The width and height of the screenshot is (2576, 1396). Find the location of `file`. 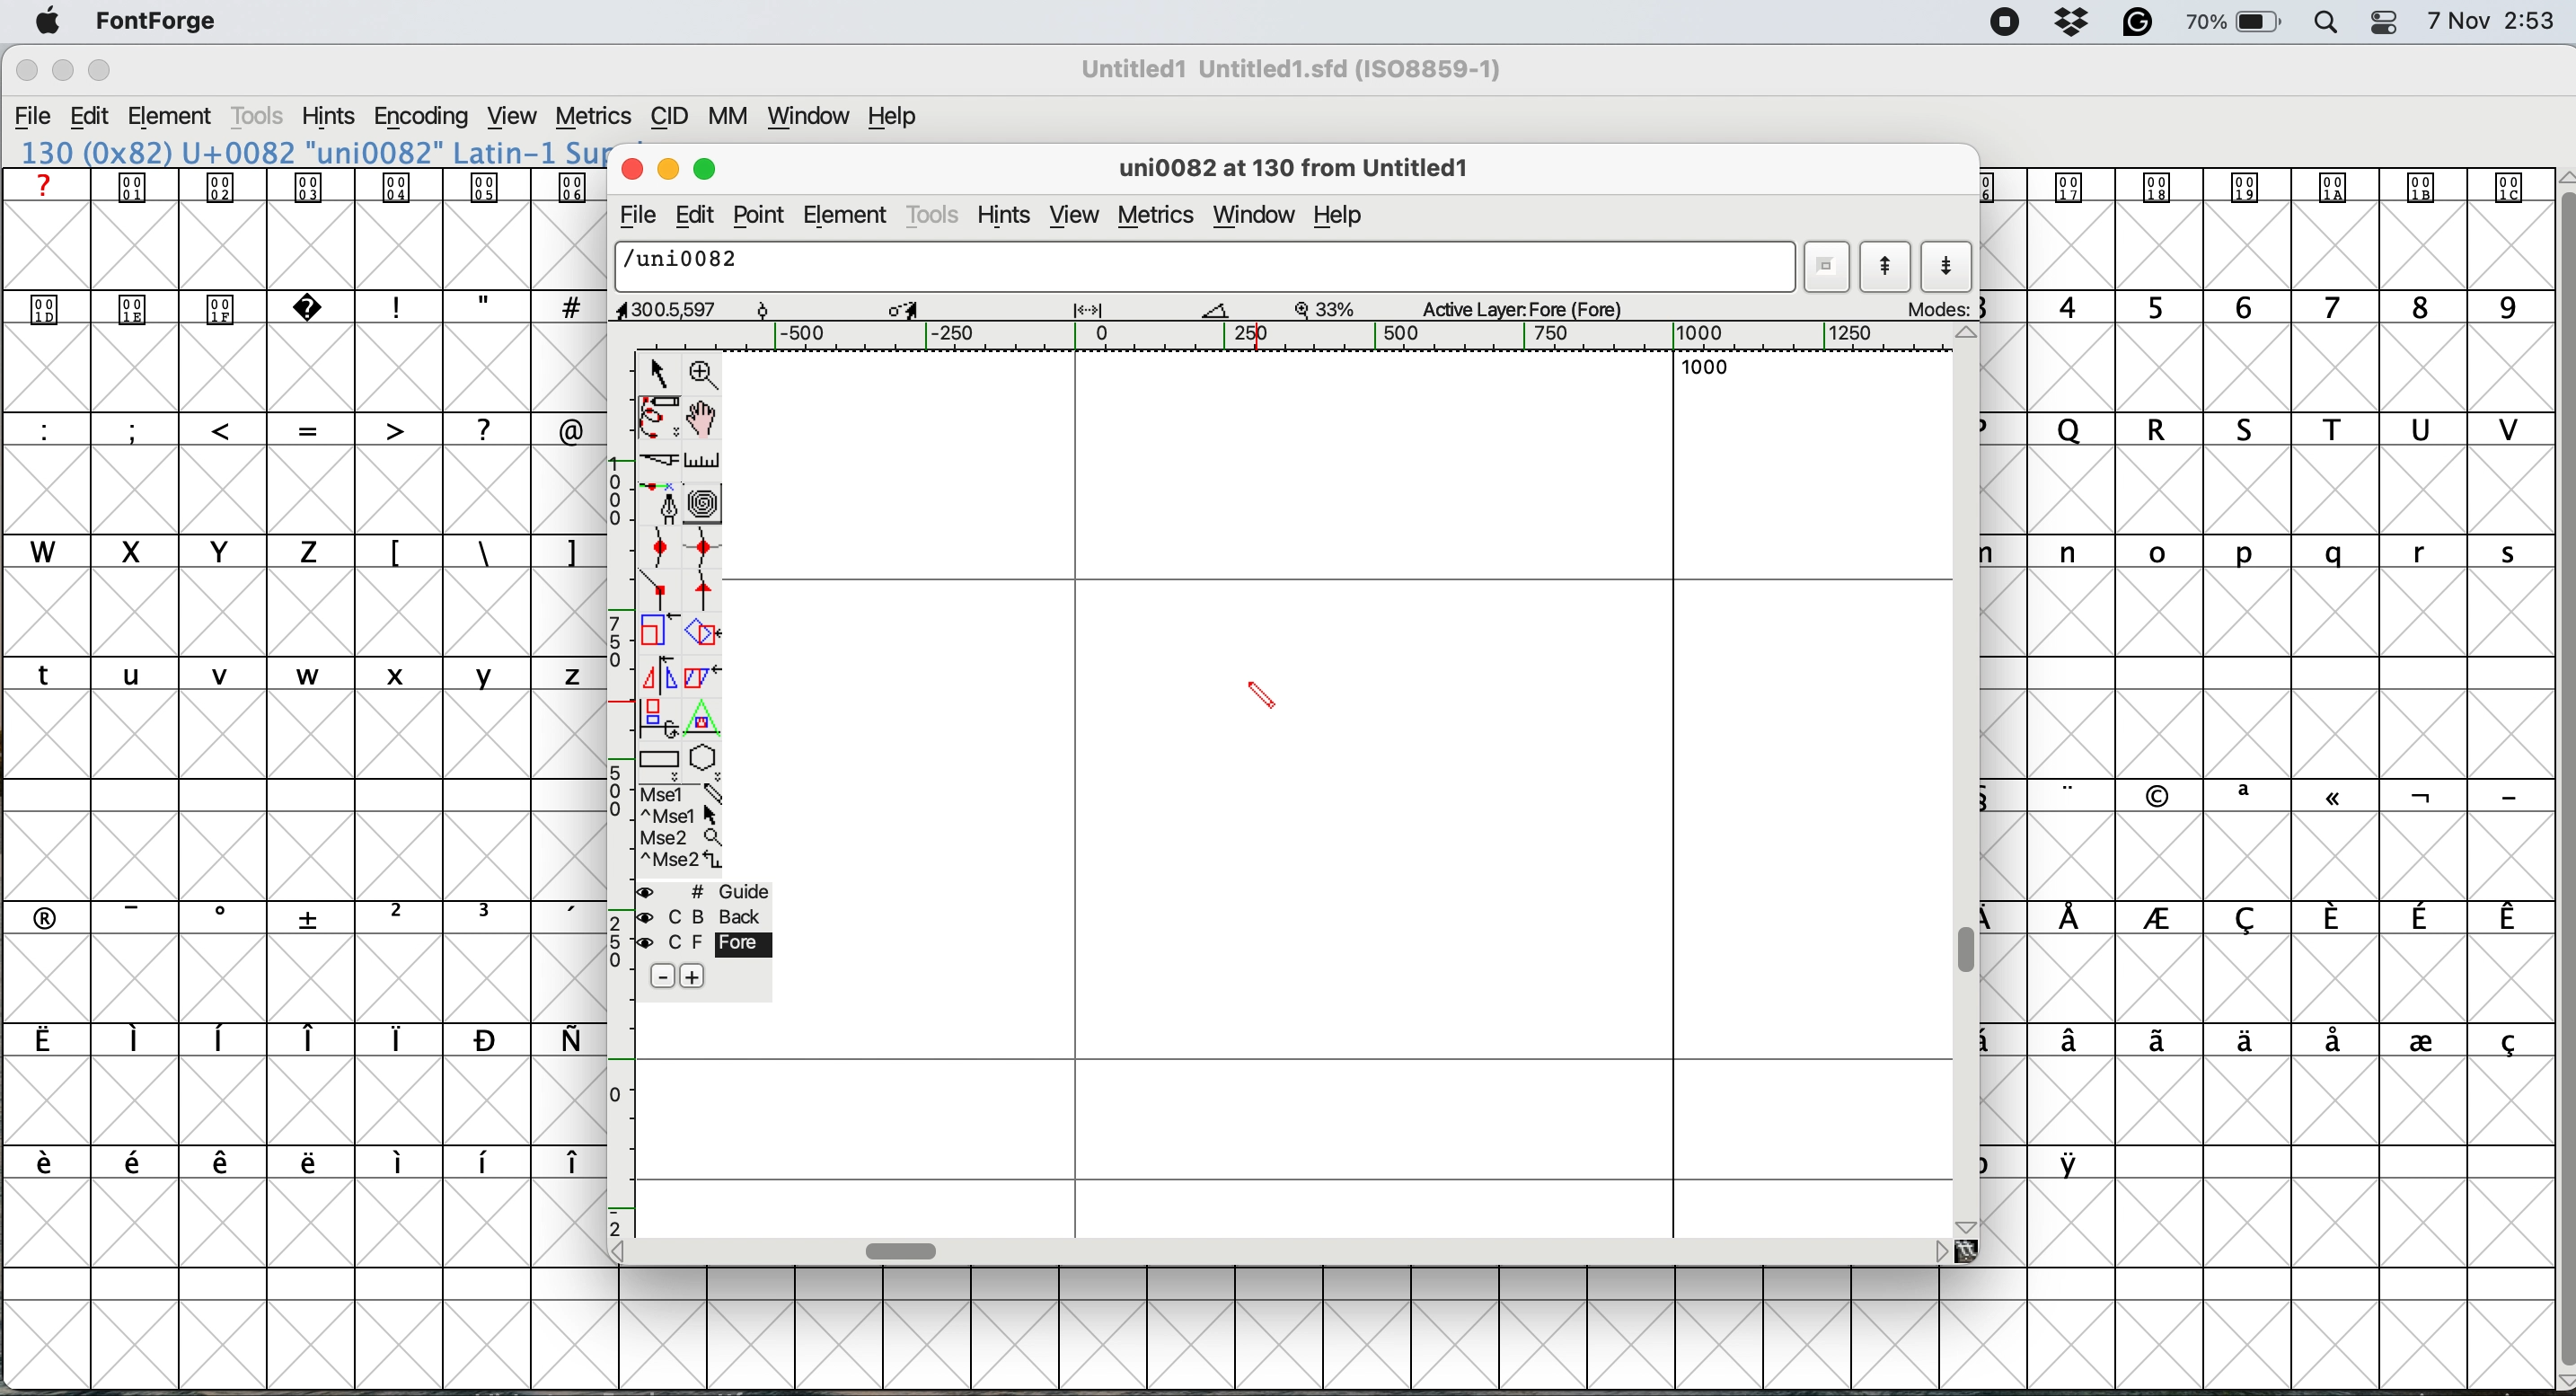

file is located at coordinates (634, 218).